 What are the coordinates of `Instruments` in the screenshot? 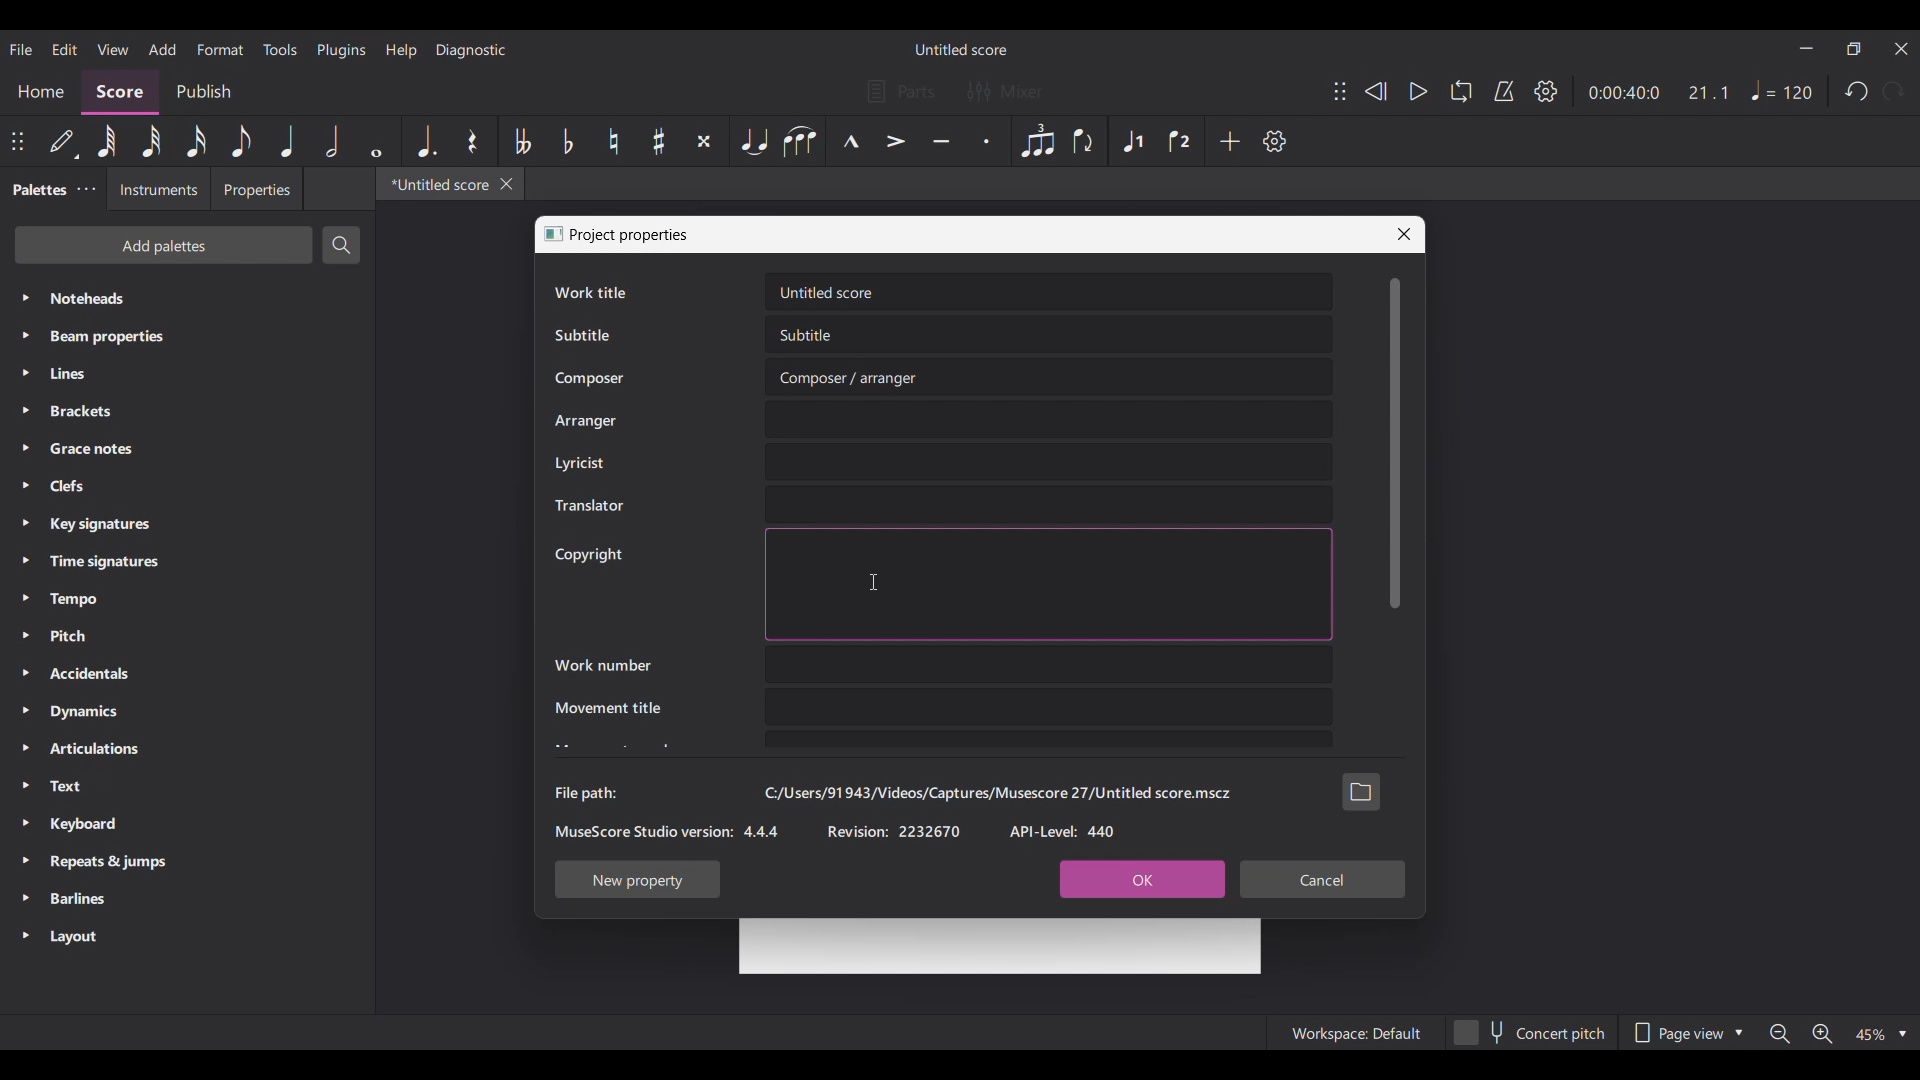 It's located at (158, 188).